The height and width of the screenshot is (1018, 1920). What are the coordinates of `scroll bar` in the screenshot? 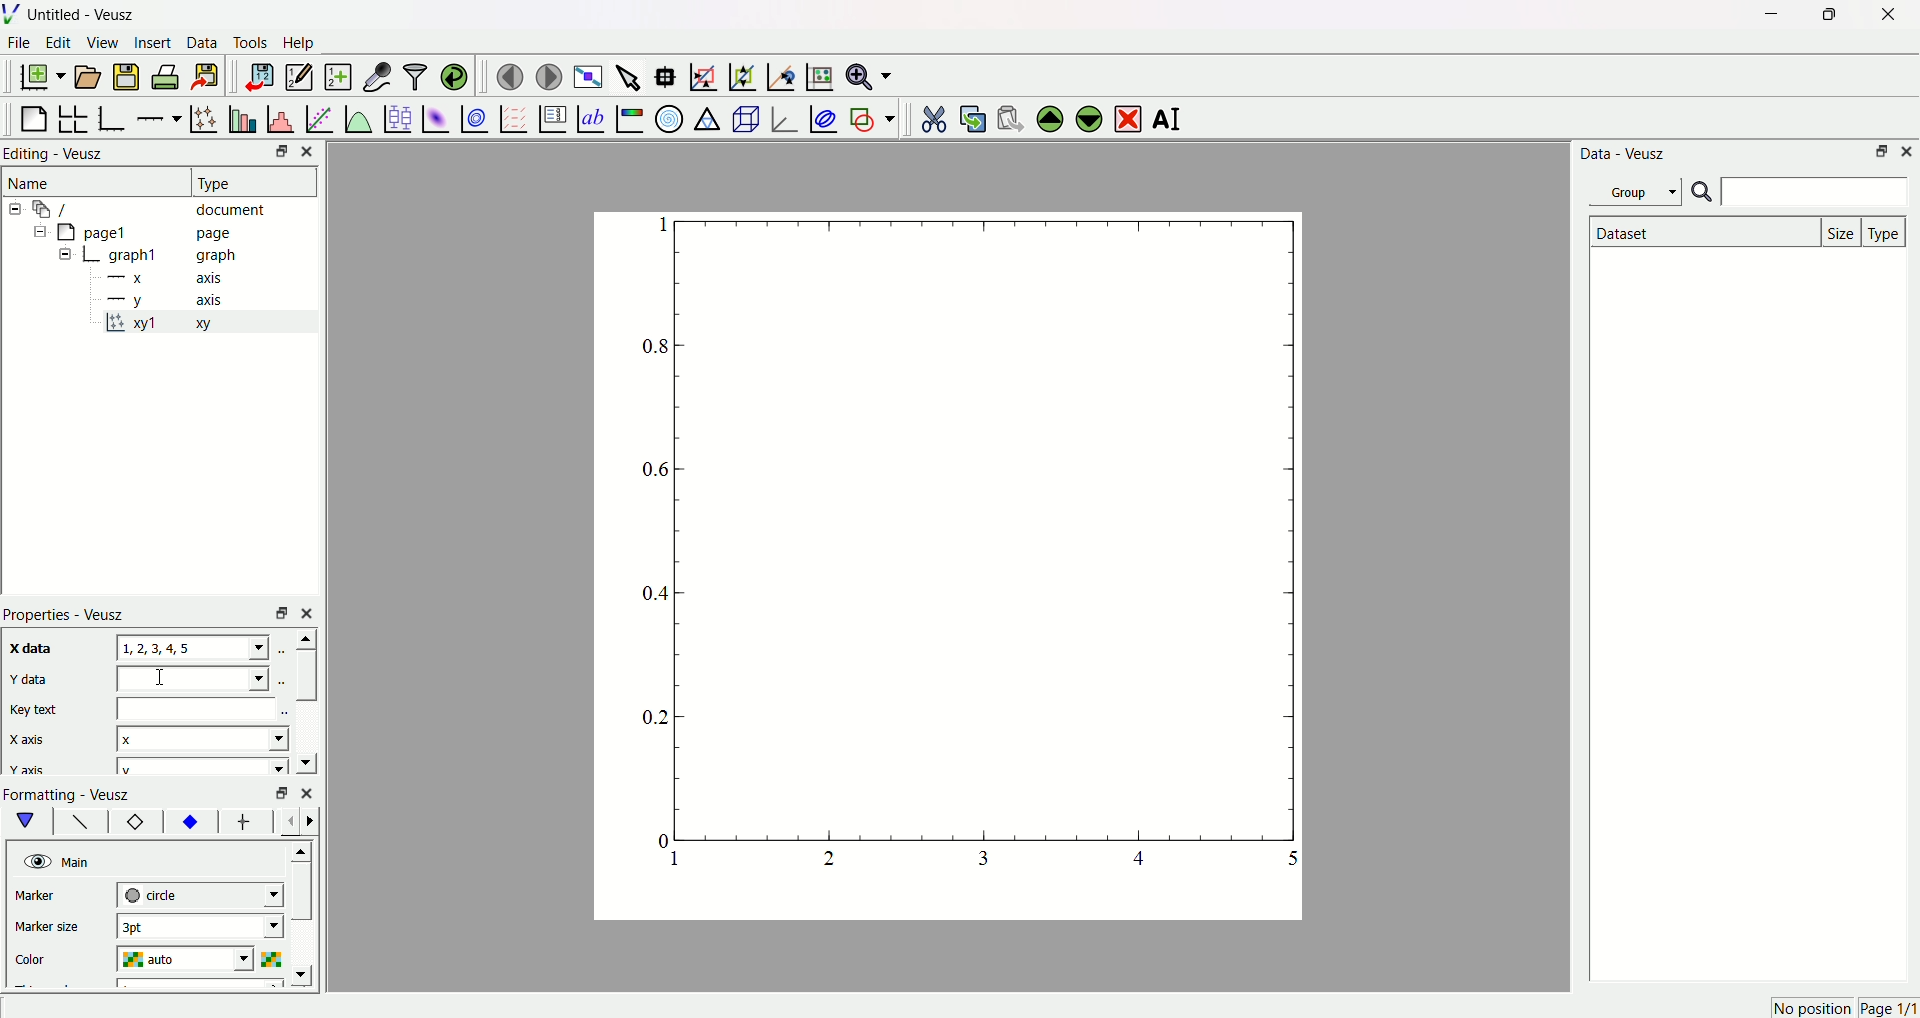 It's located at (303, 897).